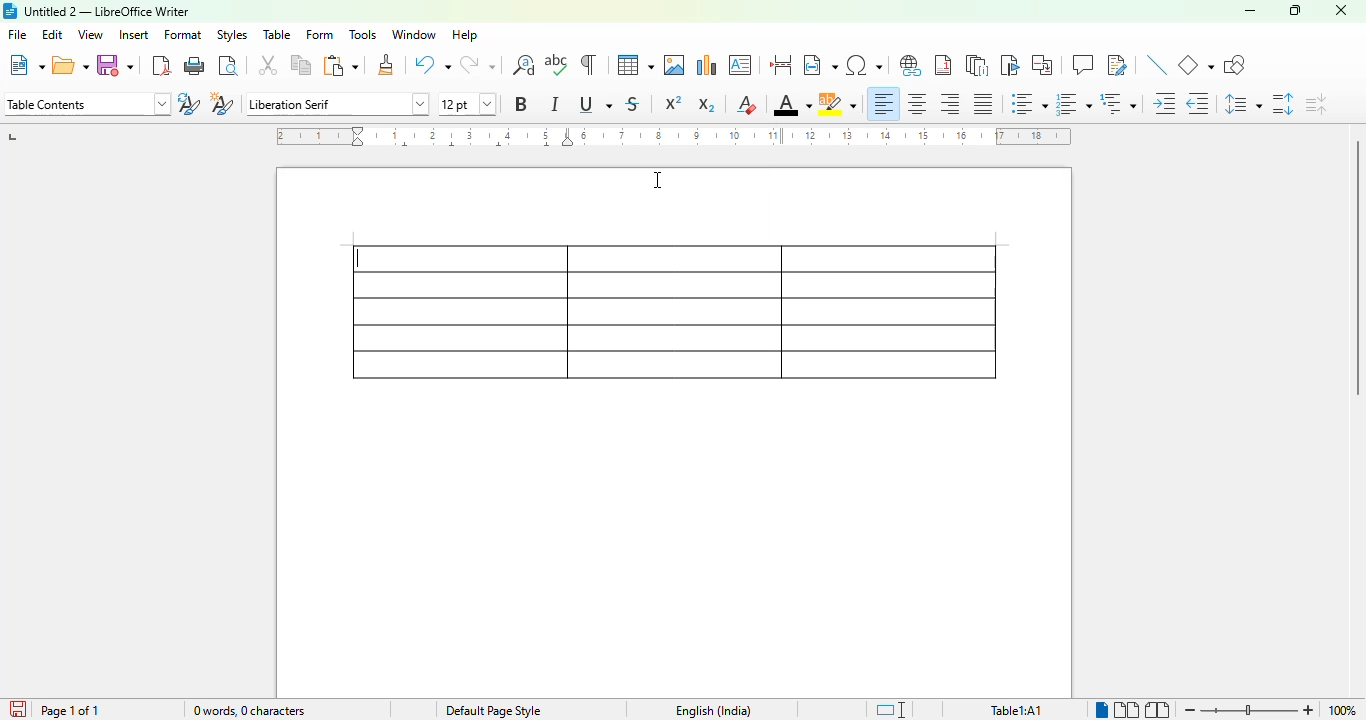  I want to click on subscript, so click(707, 105).